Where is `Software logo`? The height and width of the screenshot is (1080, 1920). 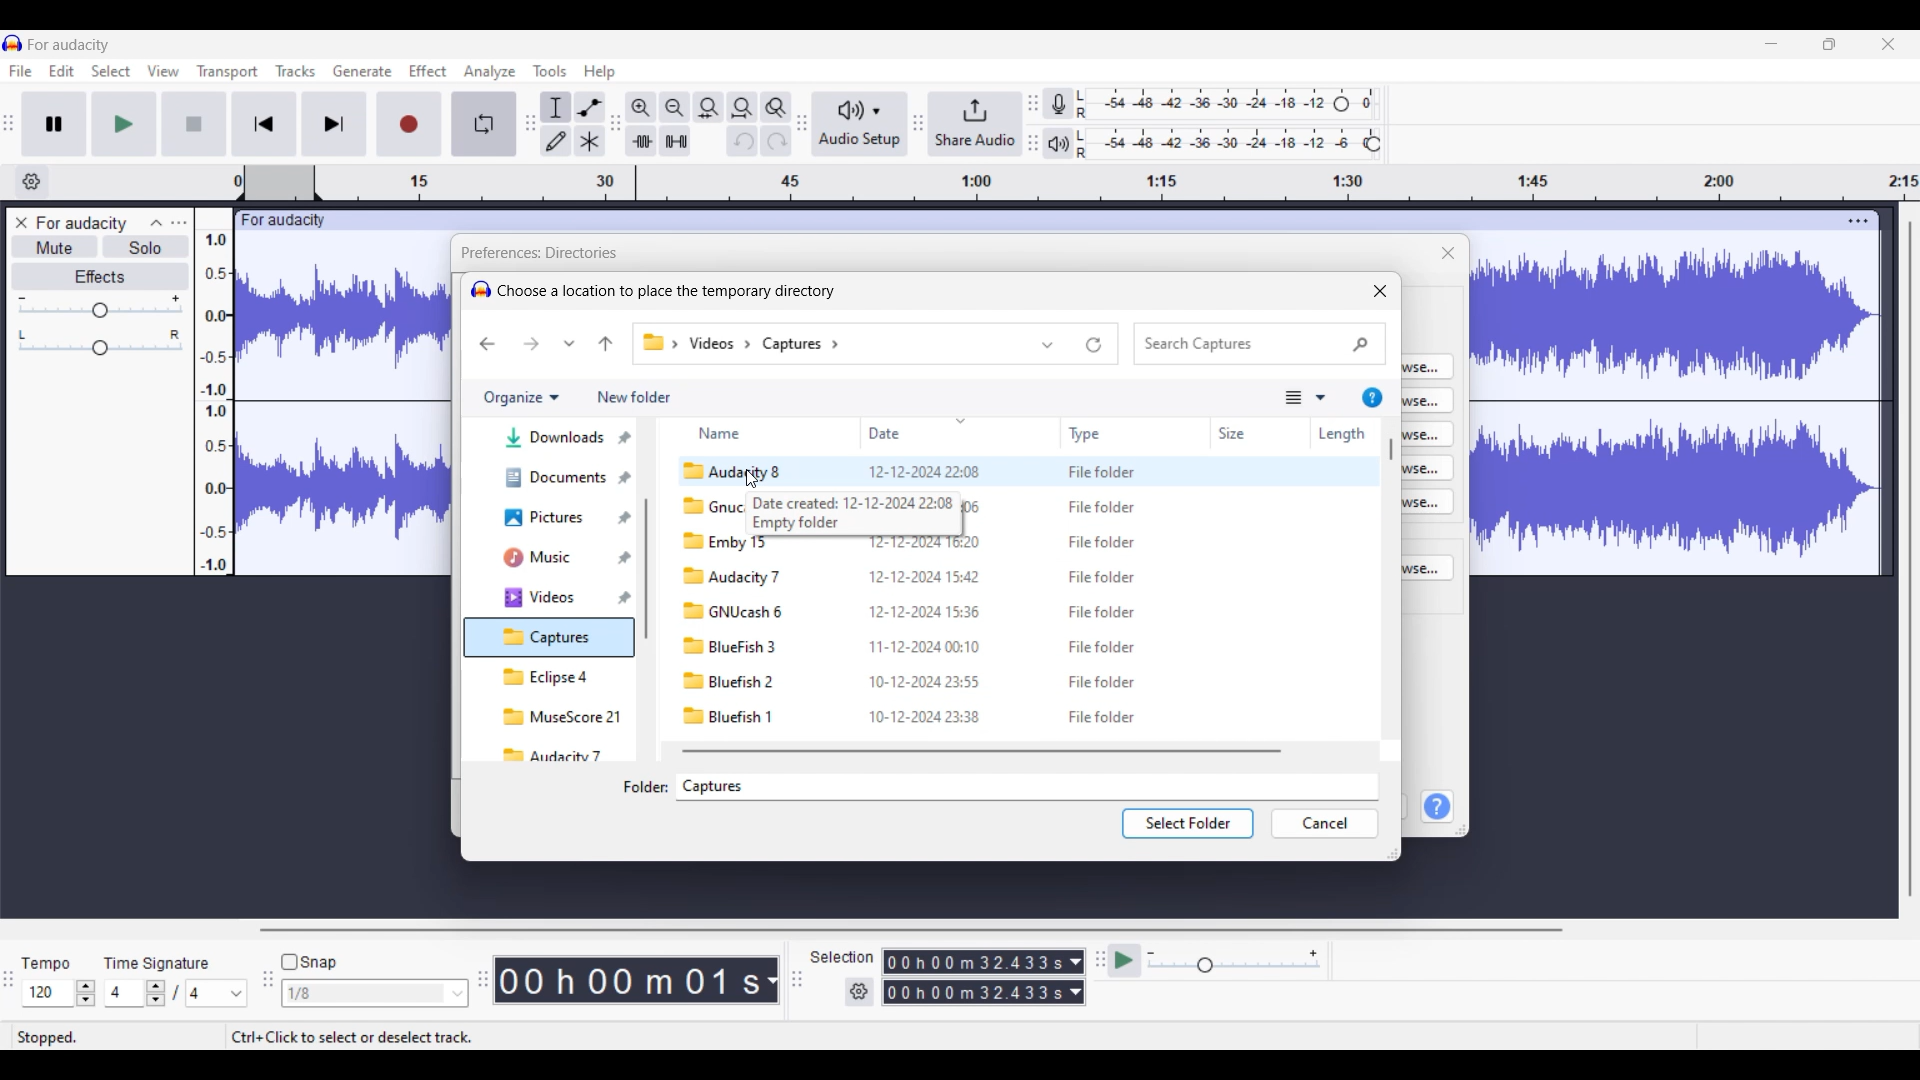
Software logo is located at coordinates (480, 289).